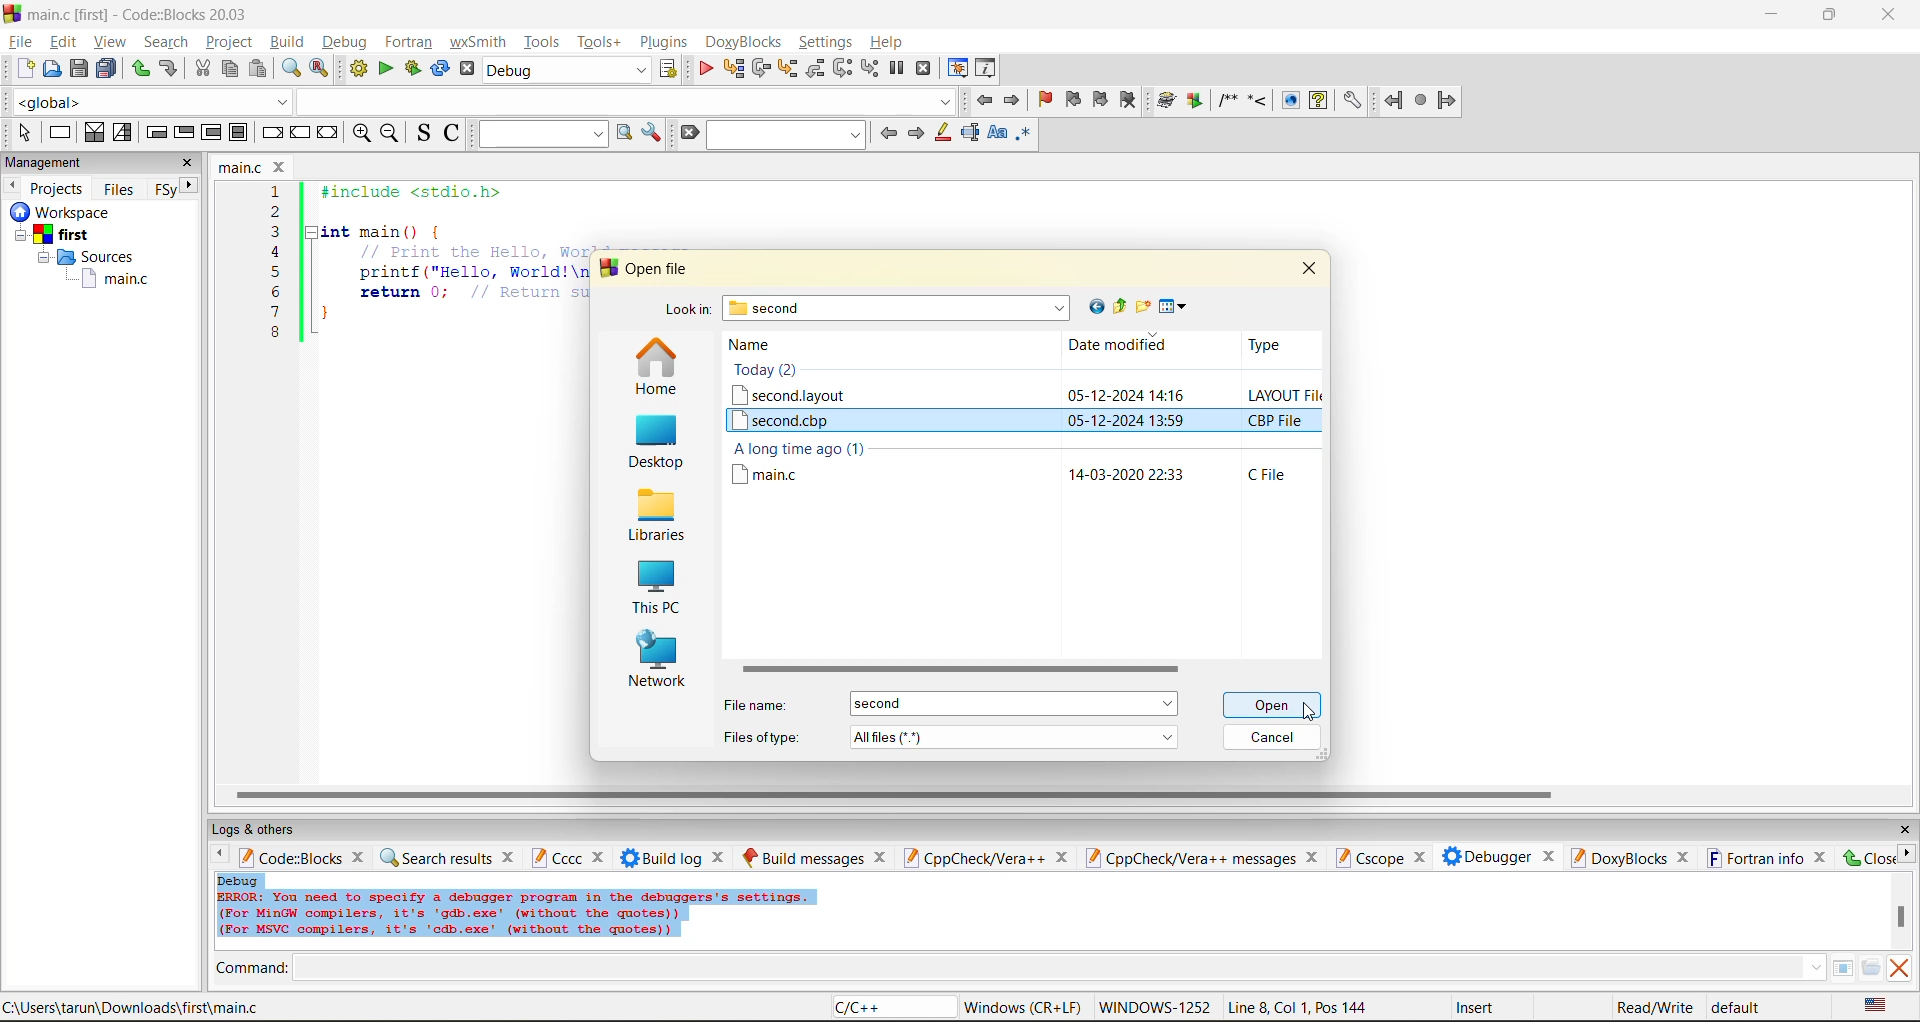  What do you see at coordinates (1549, 854) in the screenshot?
I see `close` at bounding box center [1549, 854].